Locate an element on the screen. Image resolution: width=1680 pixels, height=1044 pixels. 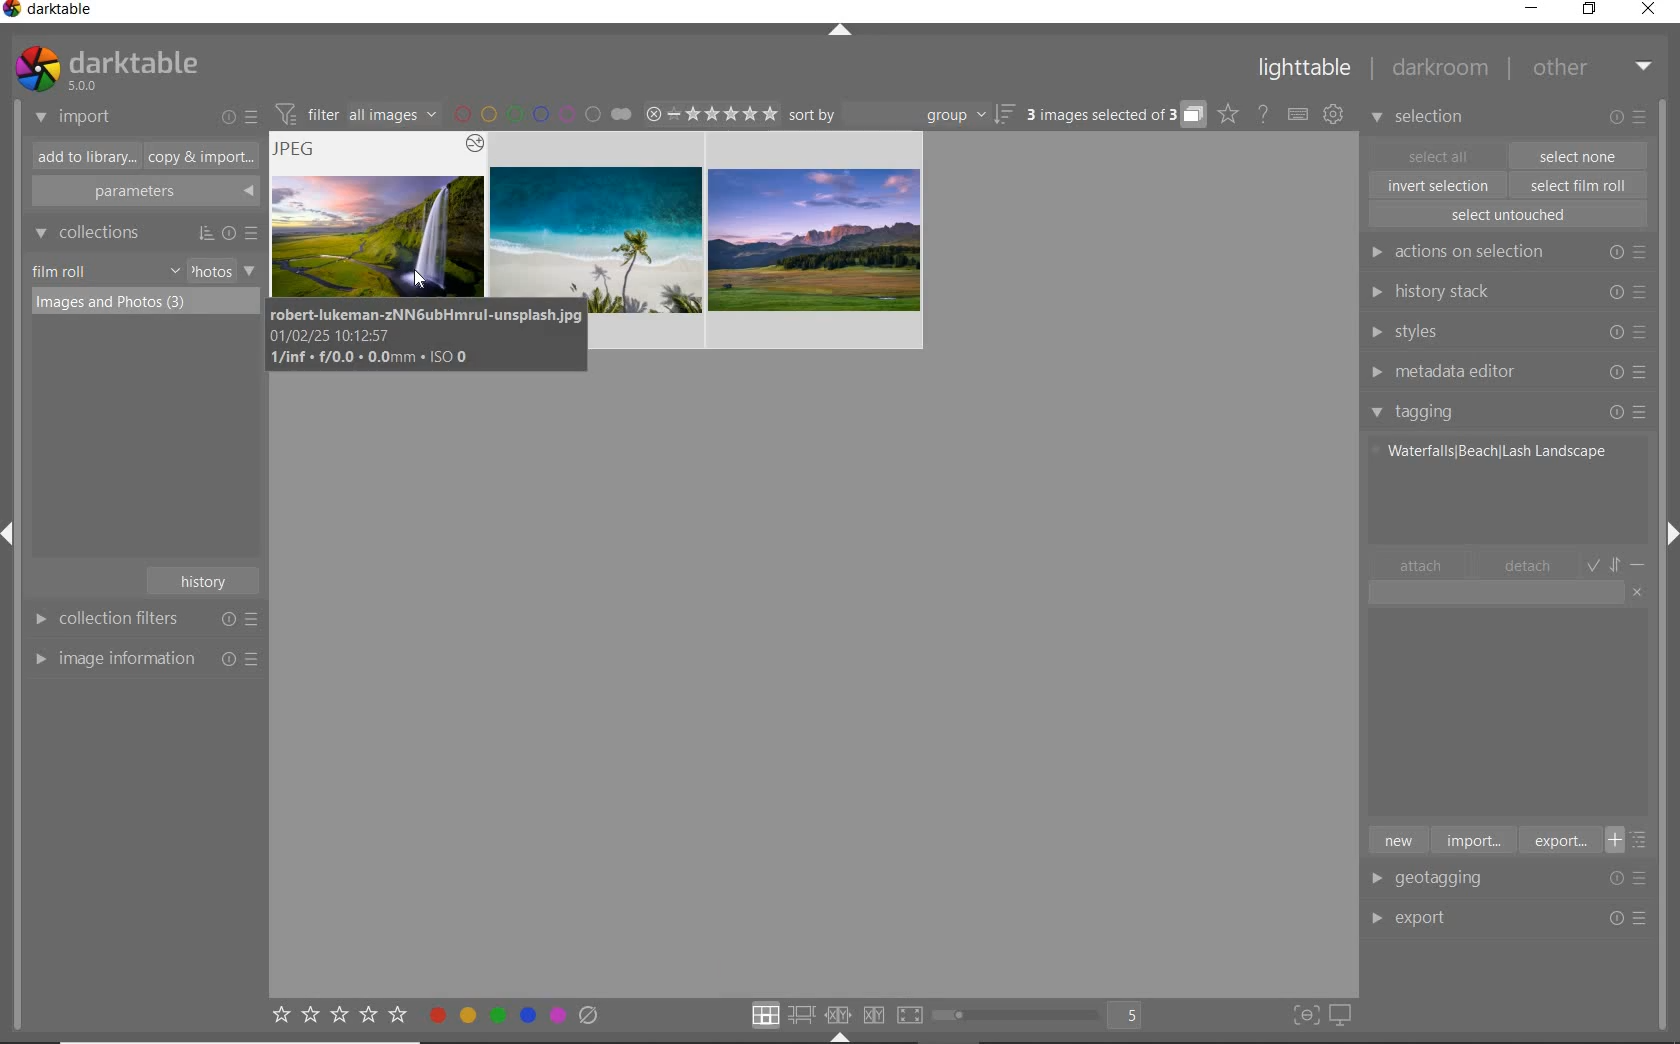
select film roll is located at coordinates (1579, 183).